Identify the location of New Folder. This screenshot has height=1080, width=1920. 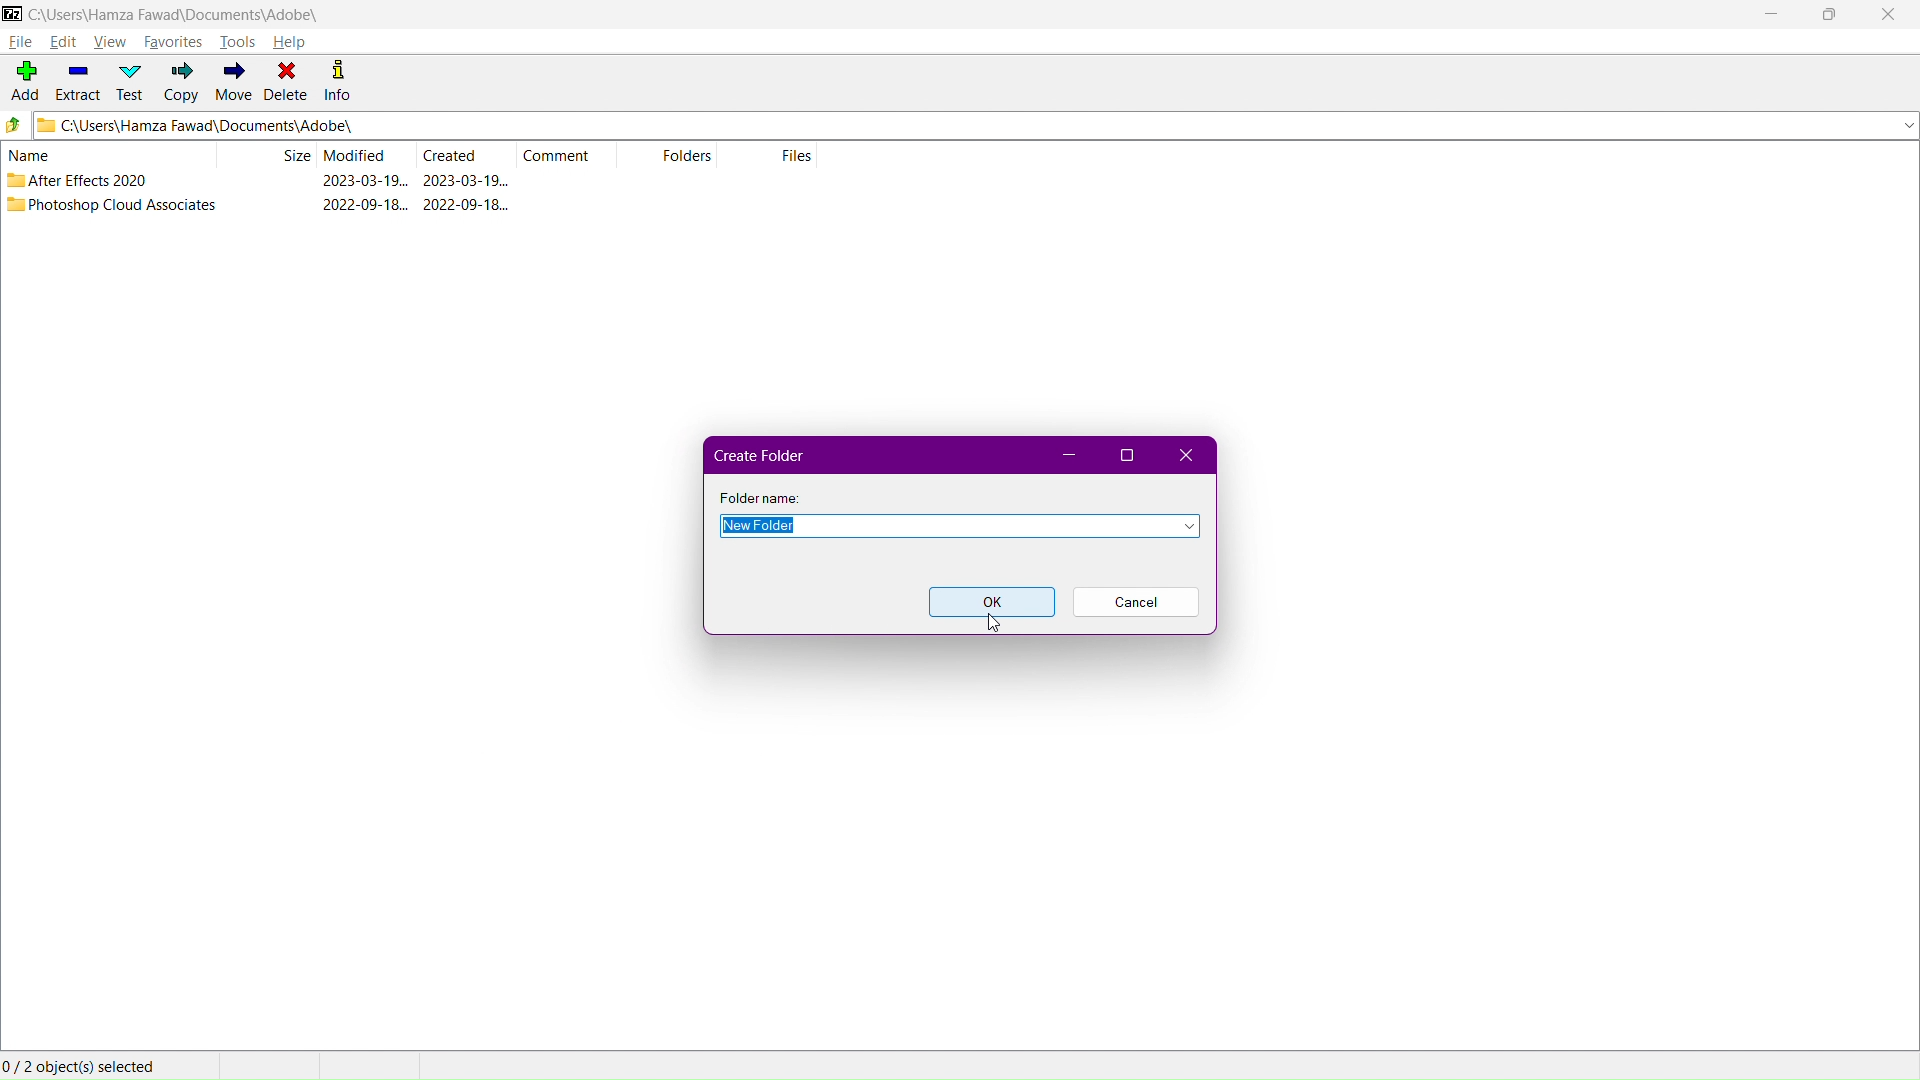
(959, 525).